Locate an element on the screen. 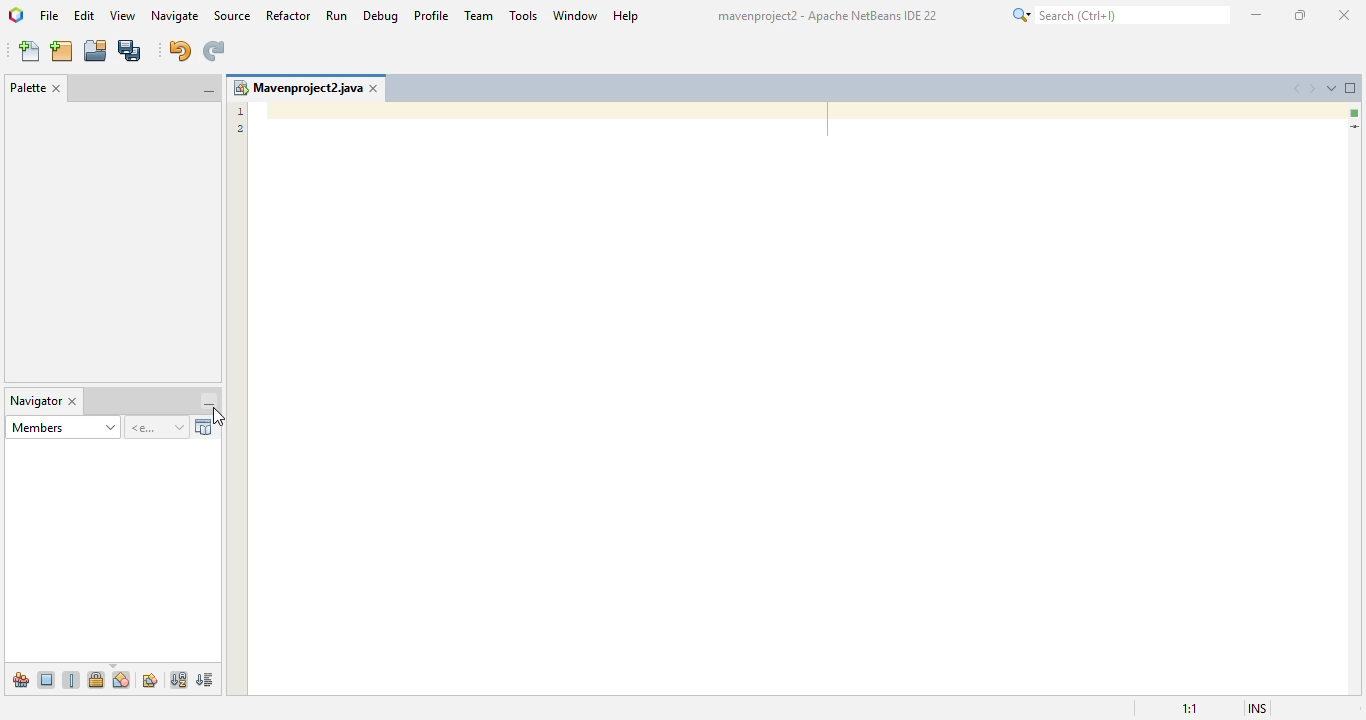 The image size is (1366, 720). show inherited members is located at coordinates (20, 679).